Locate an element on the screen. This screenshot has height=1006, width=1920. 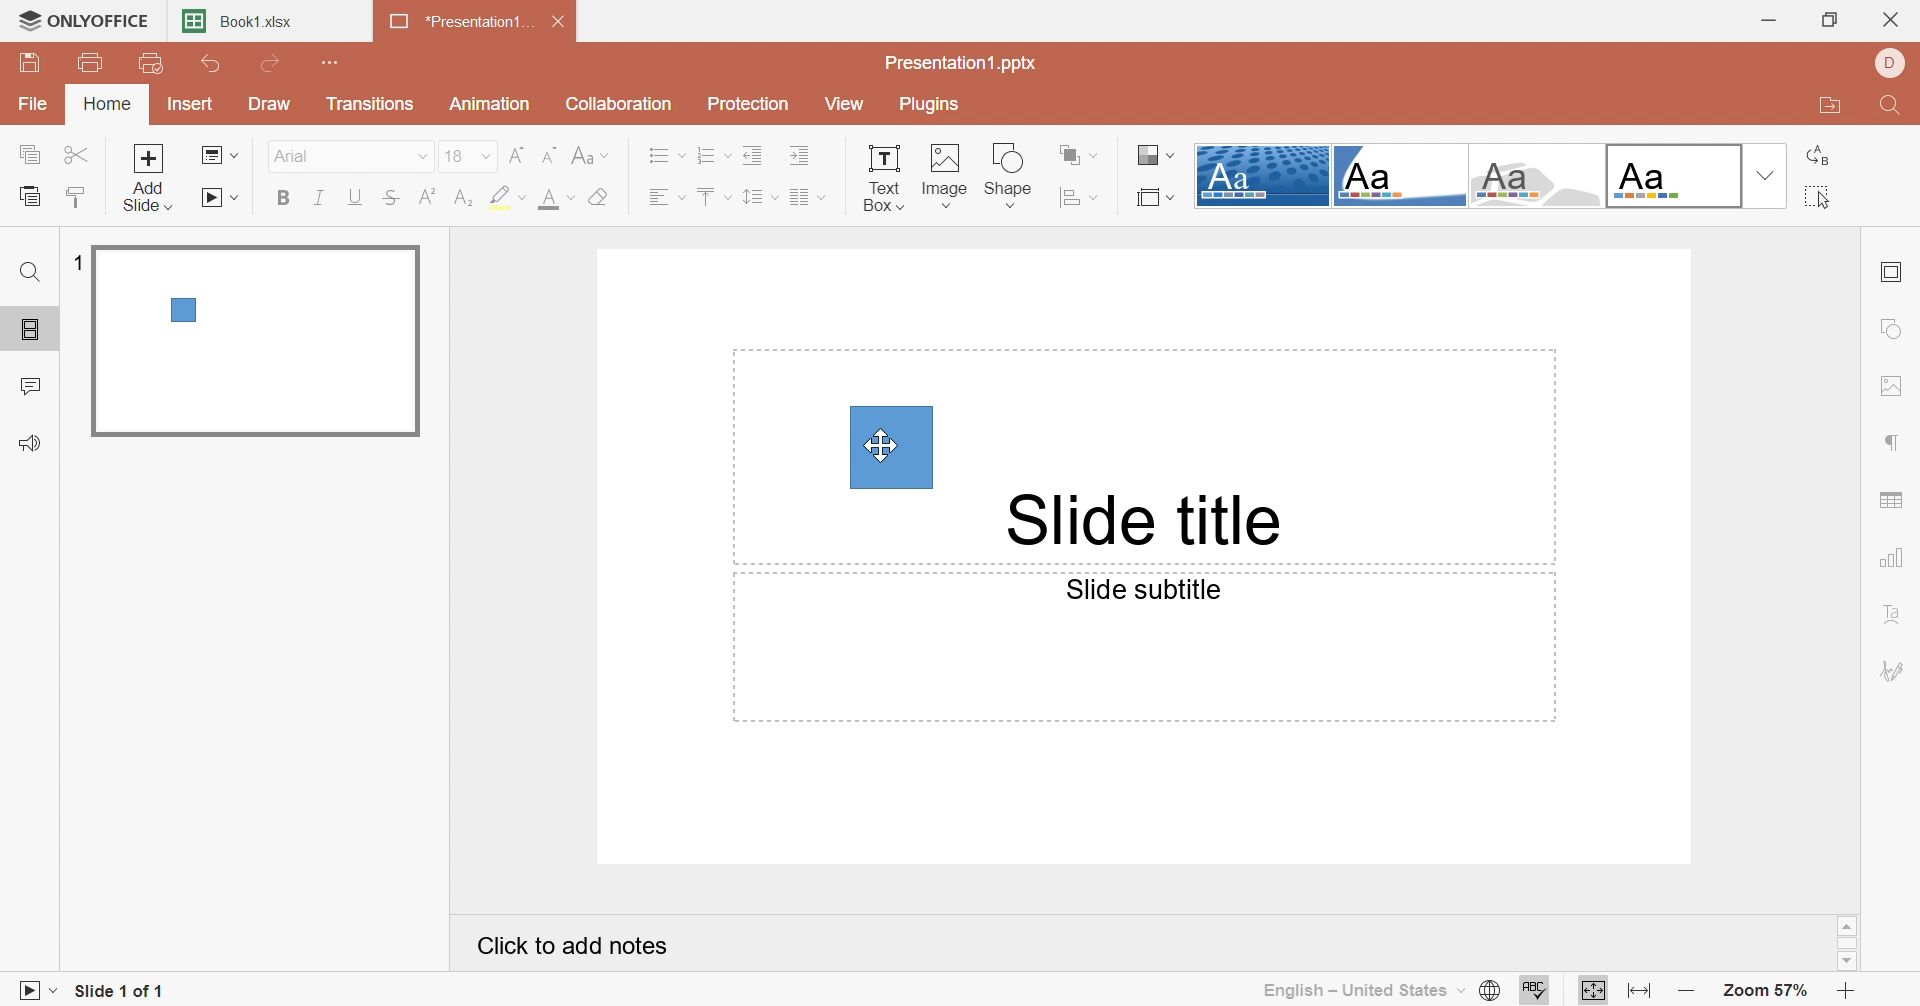
Slide subtitle is located at coordinates (1153, 592).